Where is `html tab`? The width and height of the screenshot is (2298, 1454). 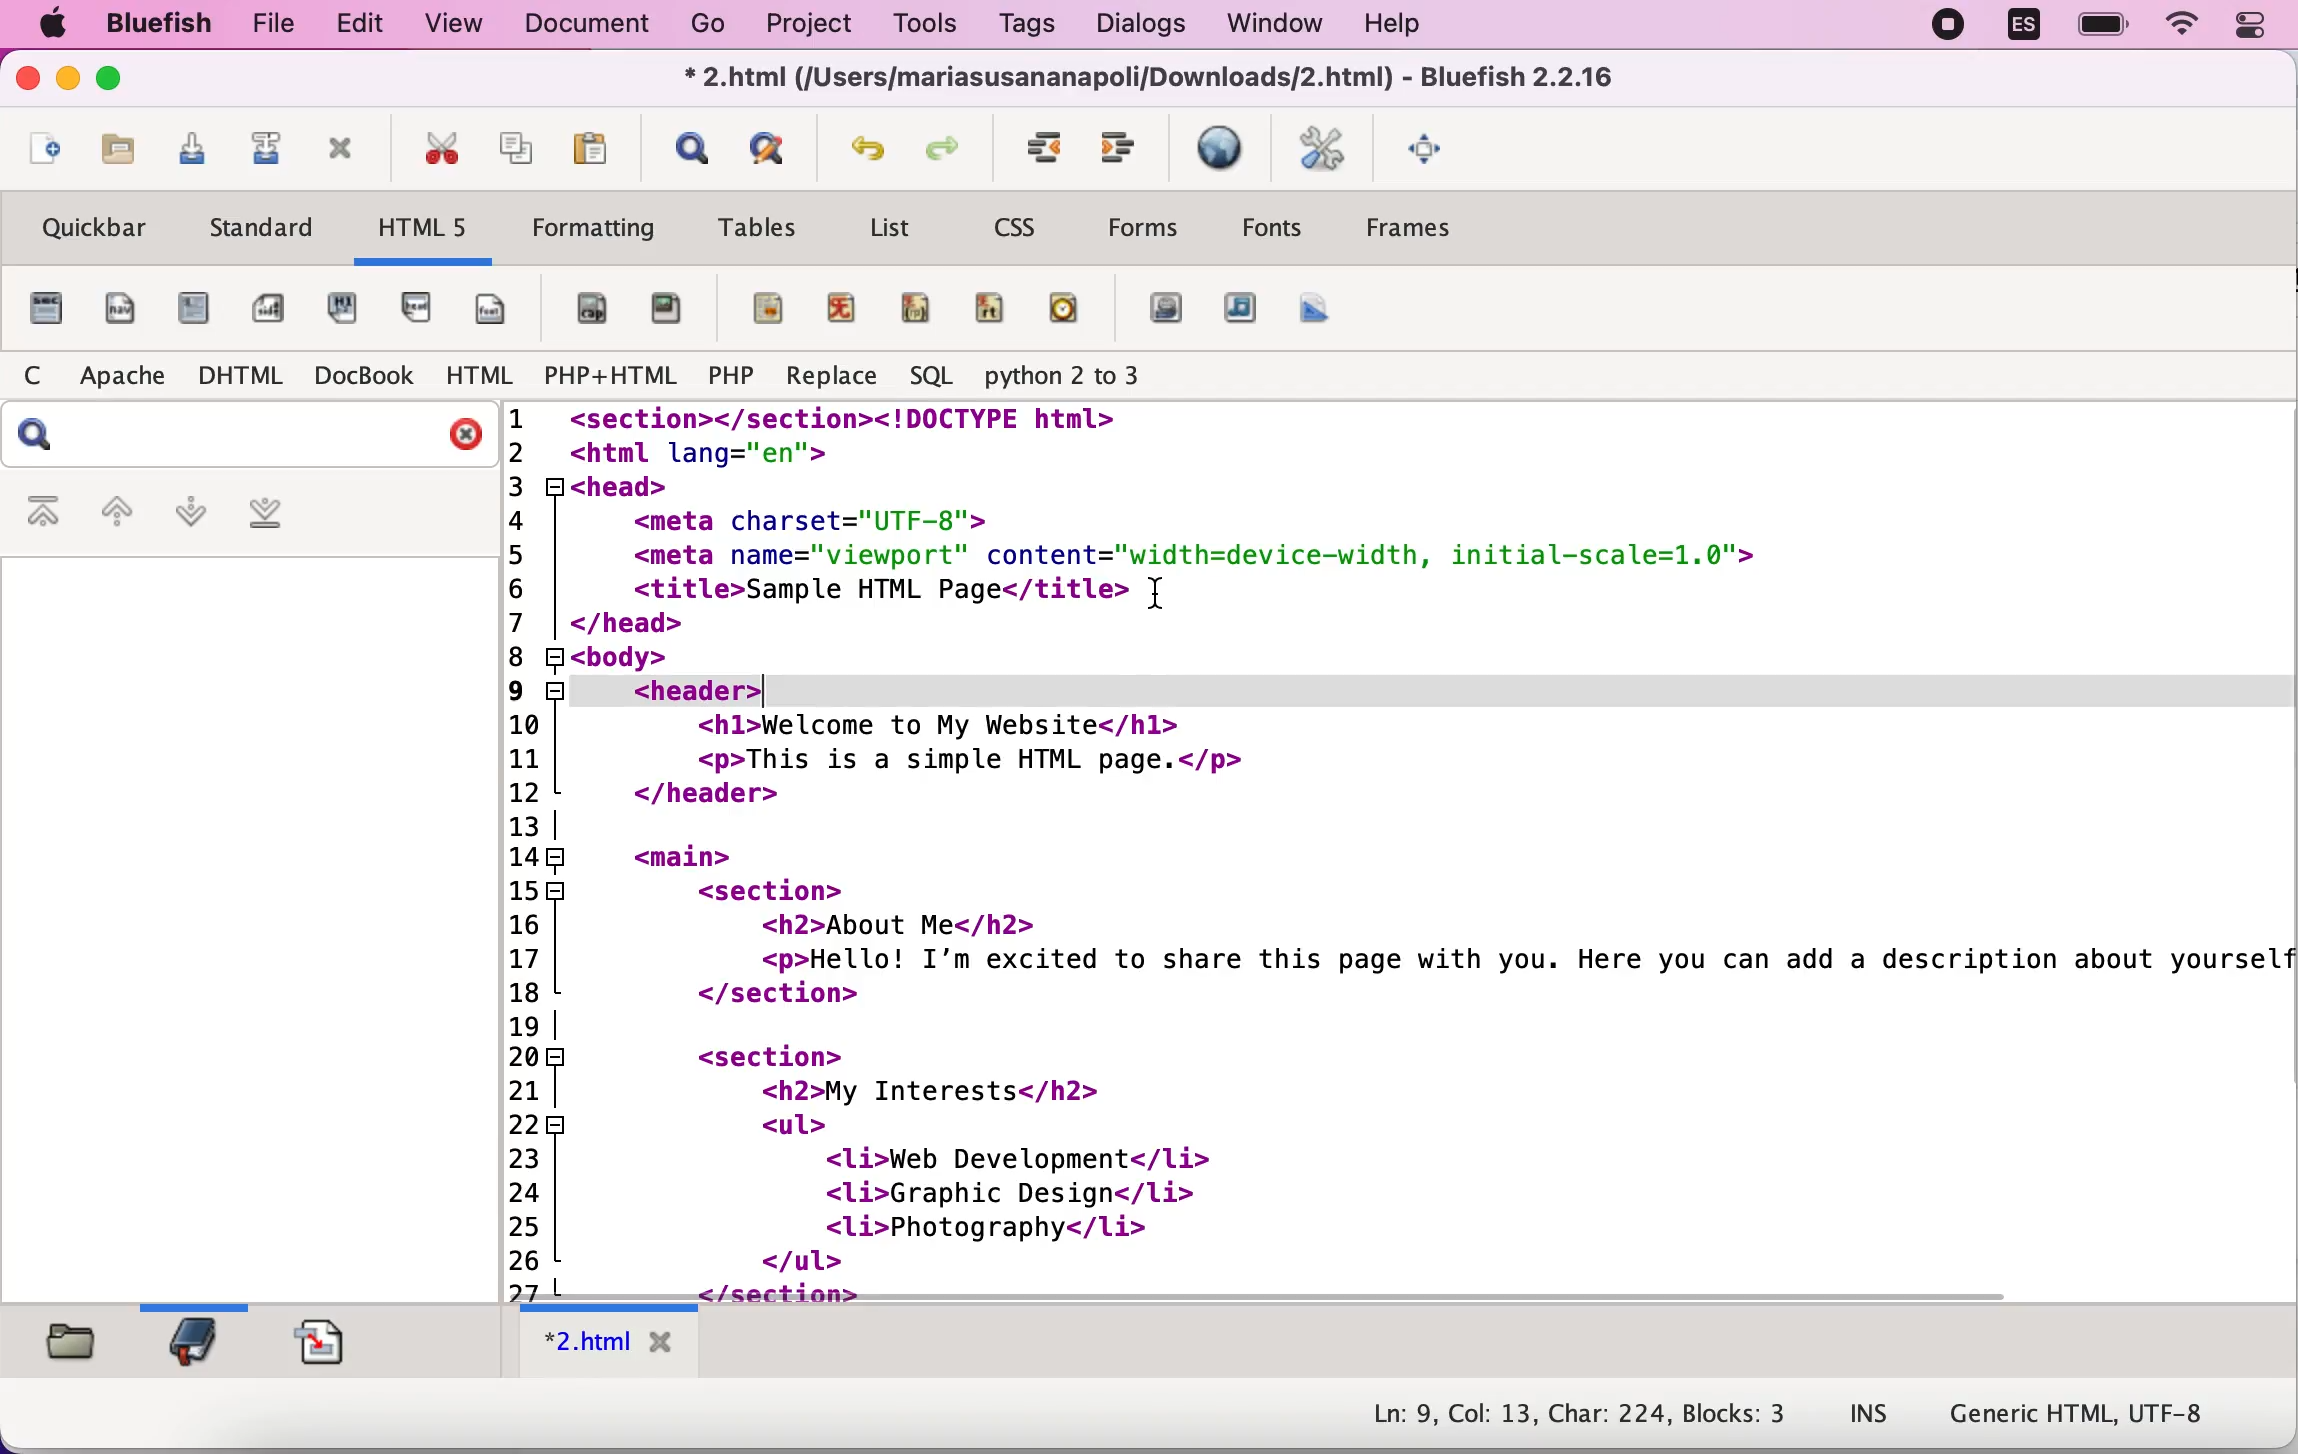 html tab is located at coordinates (608, 1344).